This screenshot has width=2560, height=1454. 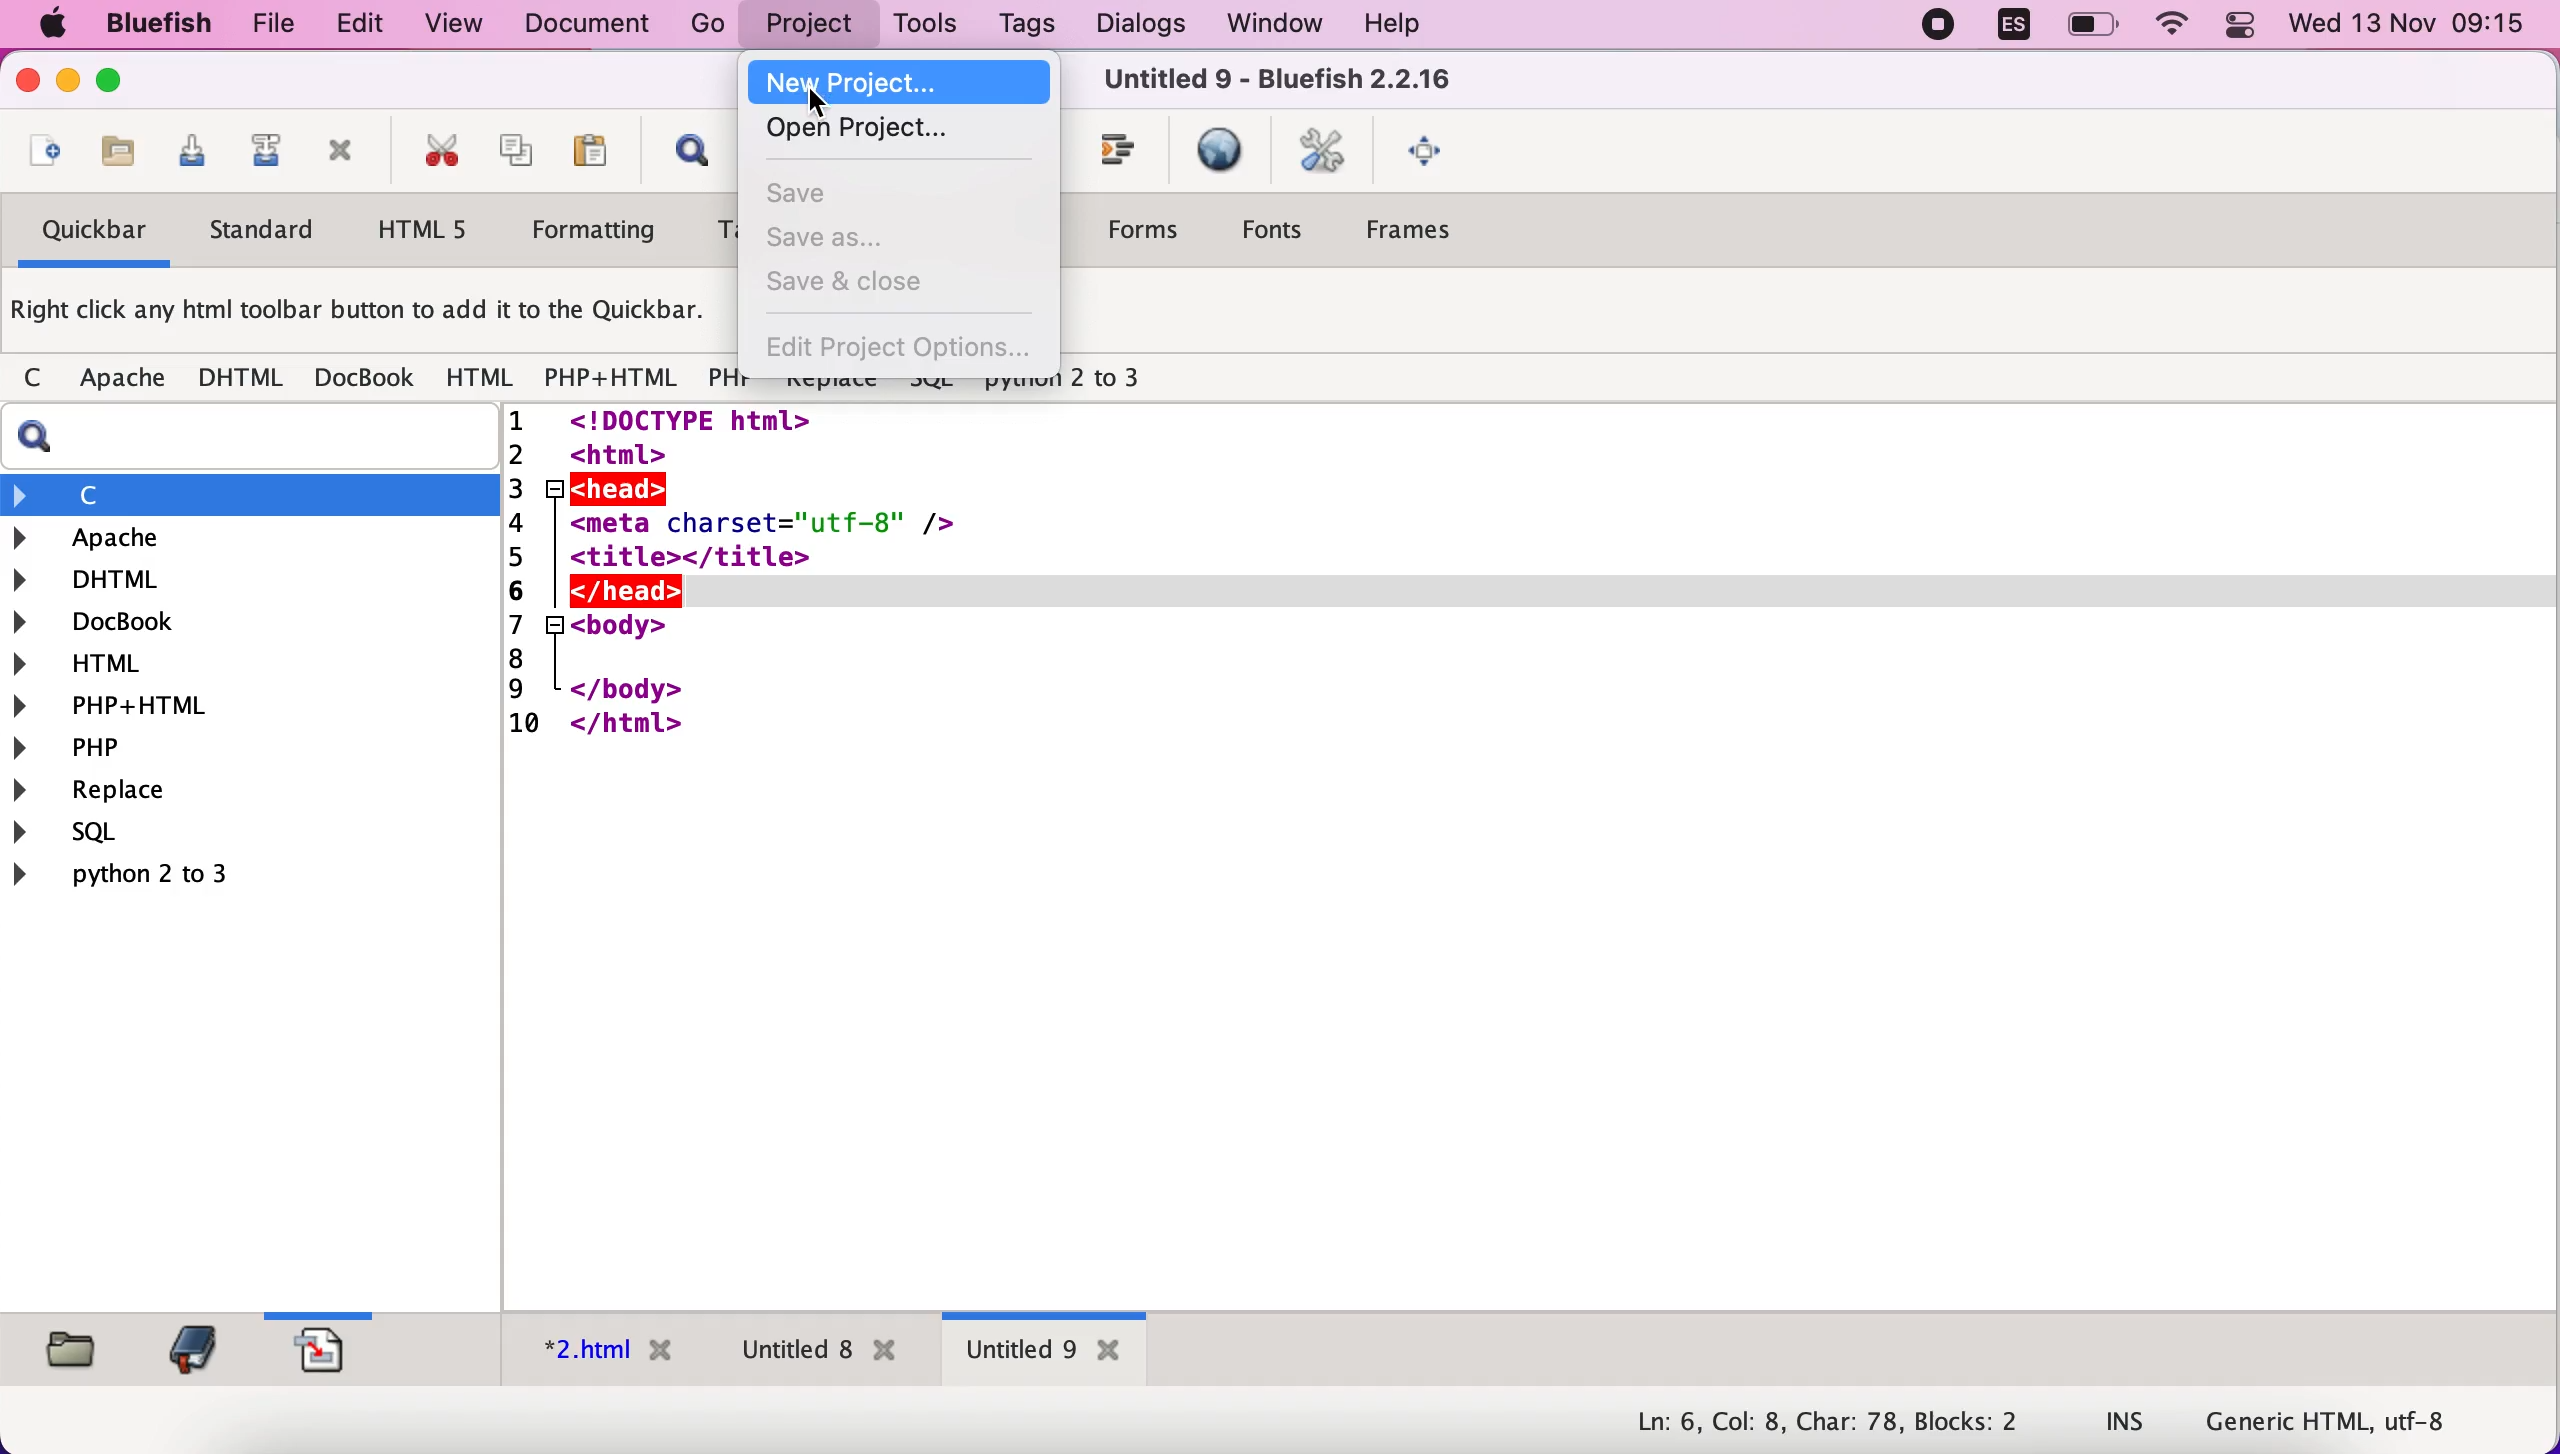 What do you see at coordinates (149, 23) in the screenshot?
I see `bluefish` at bounding box center [149, 23].